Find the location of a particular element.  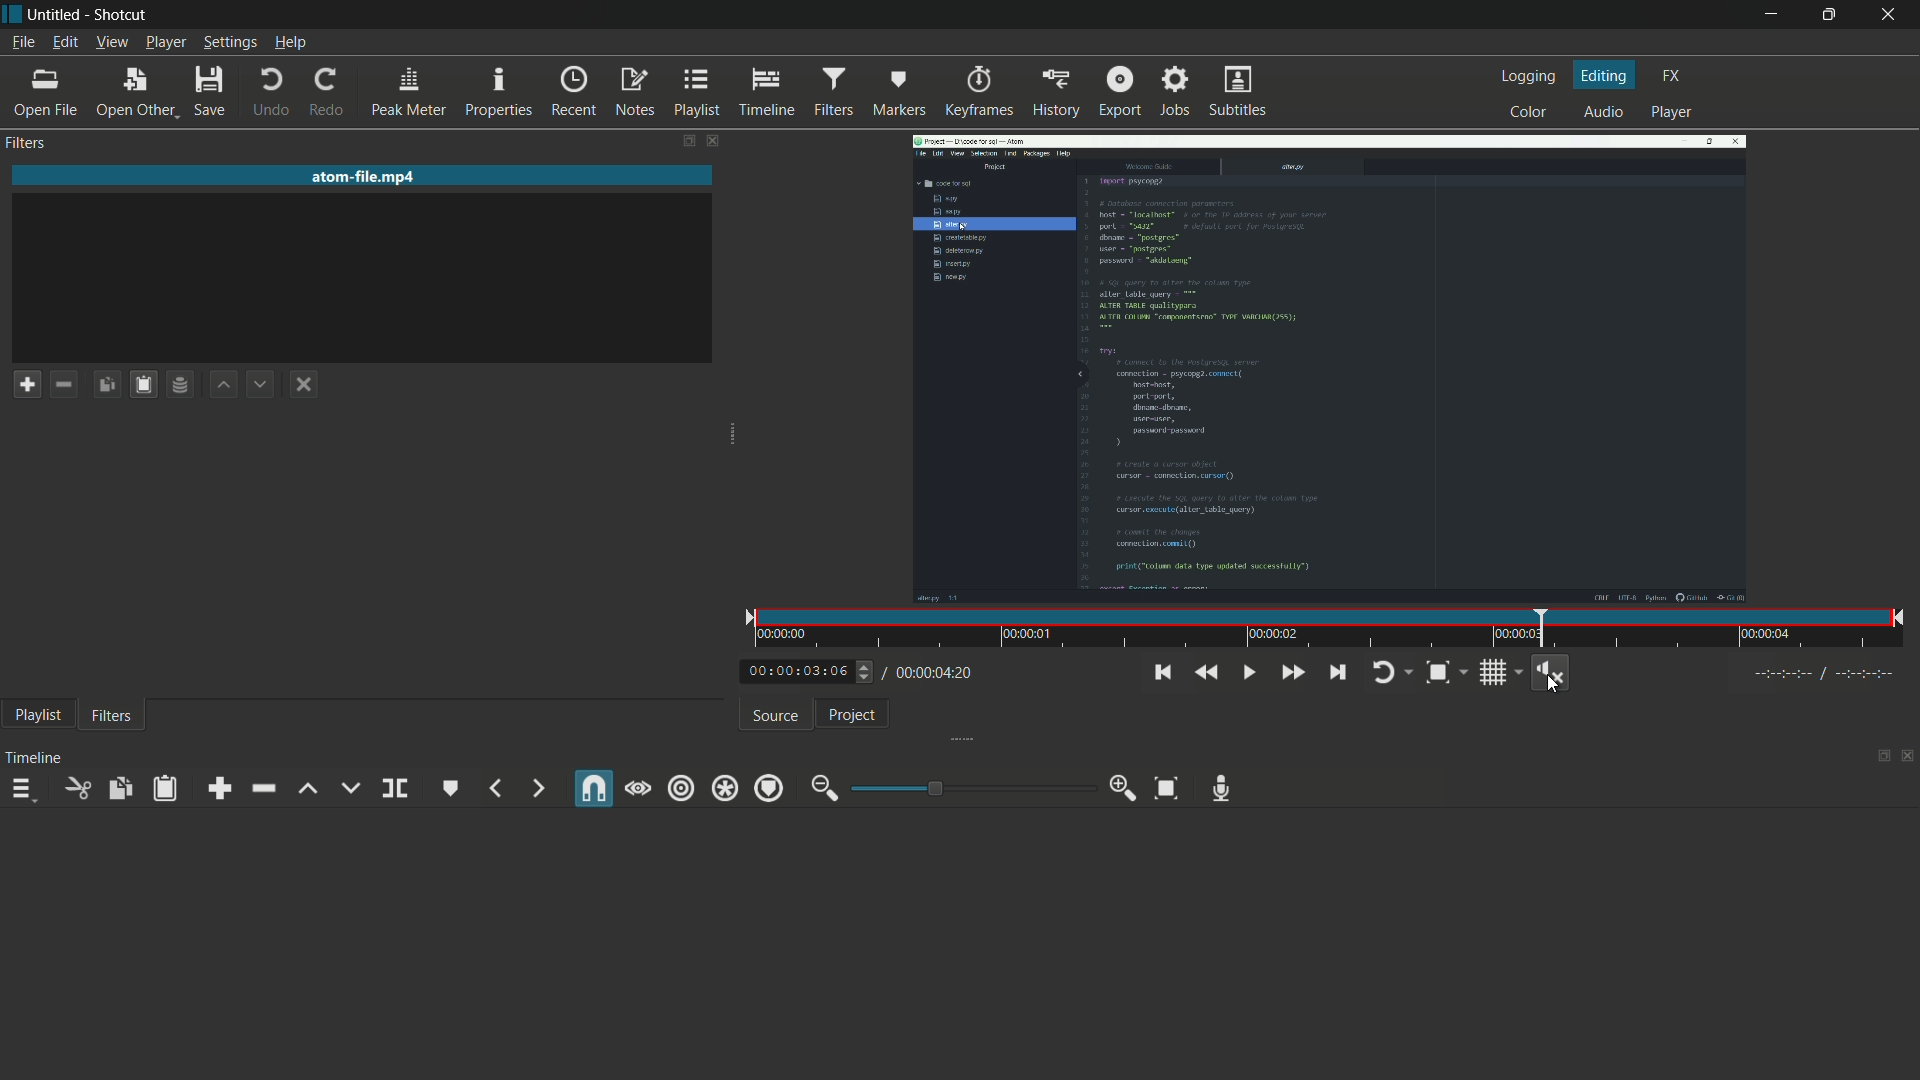

source is located at coordinates (771, 717).